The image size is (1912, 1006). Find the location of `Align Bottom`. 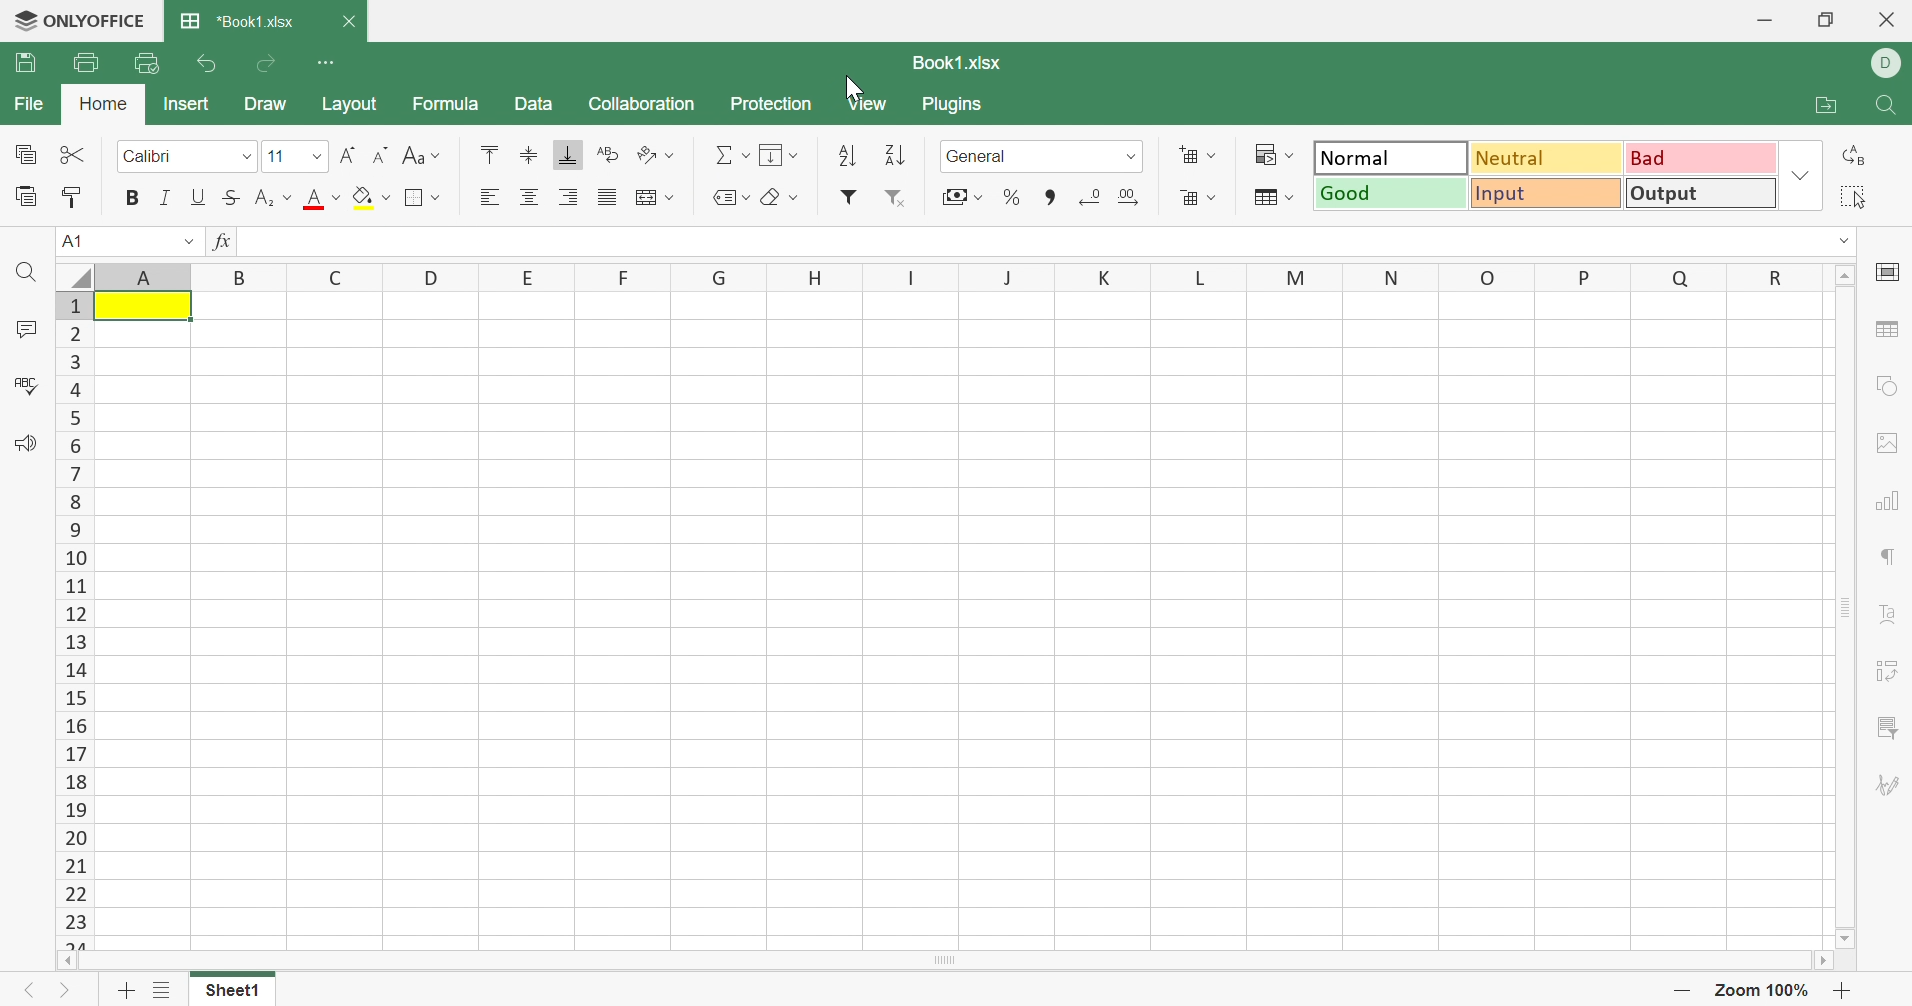

Align Bottom is located at coordinates (568, 154).